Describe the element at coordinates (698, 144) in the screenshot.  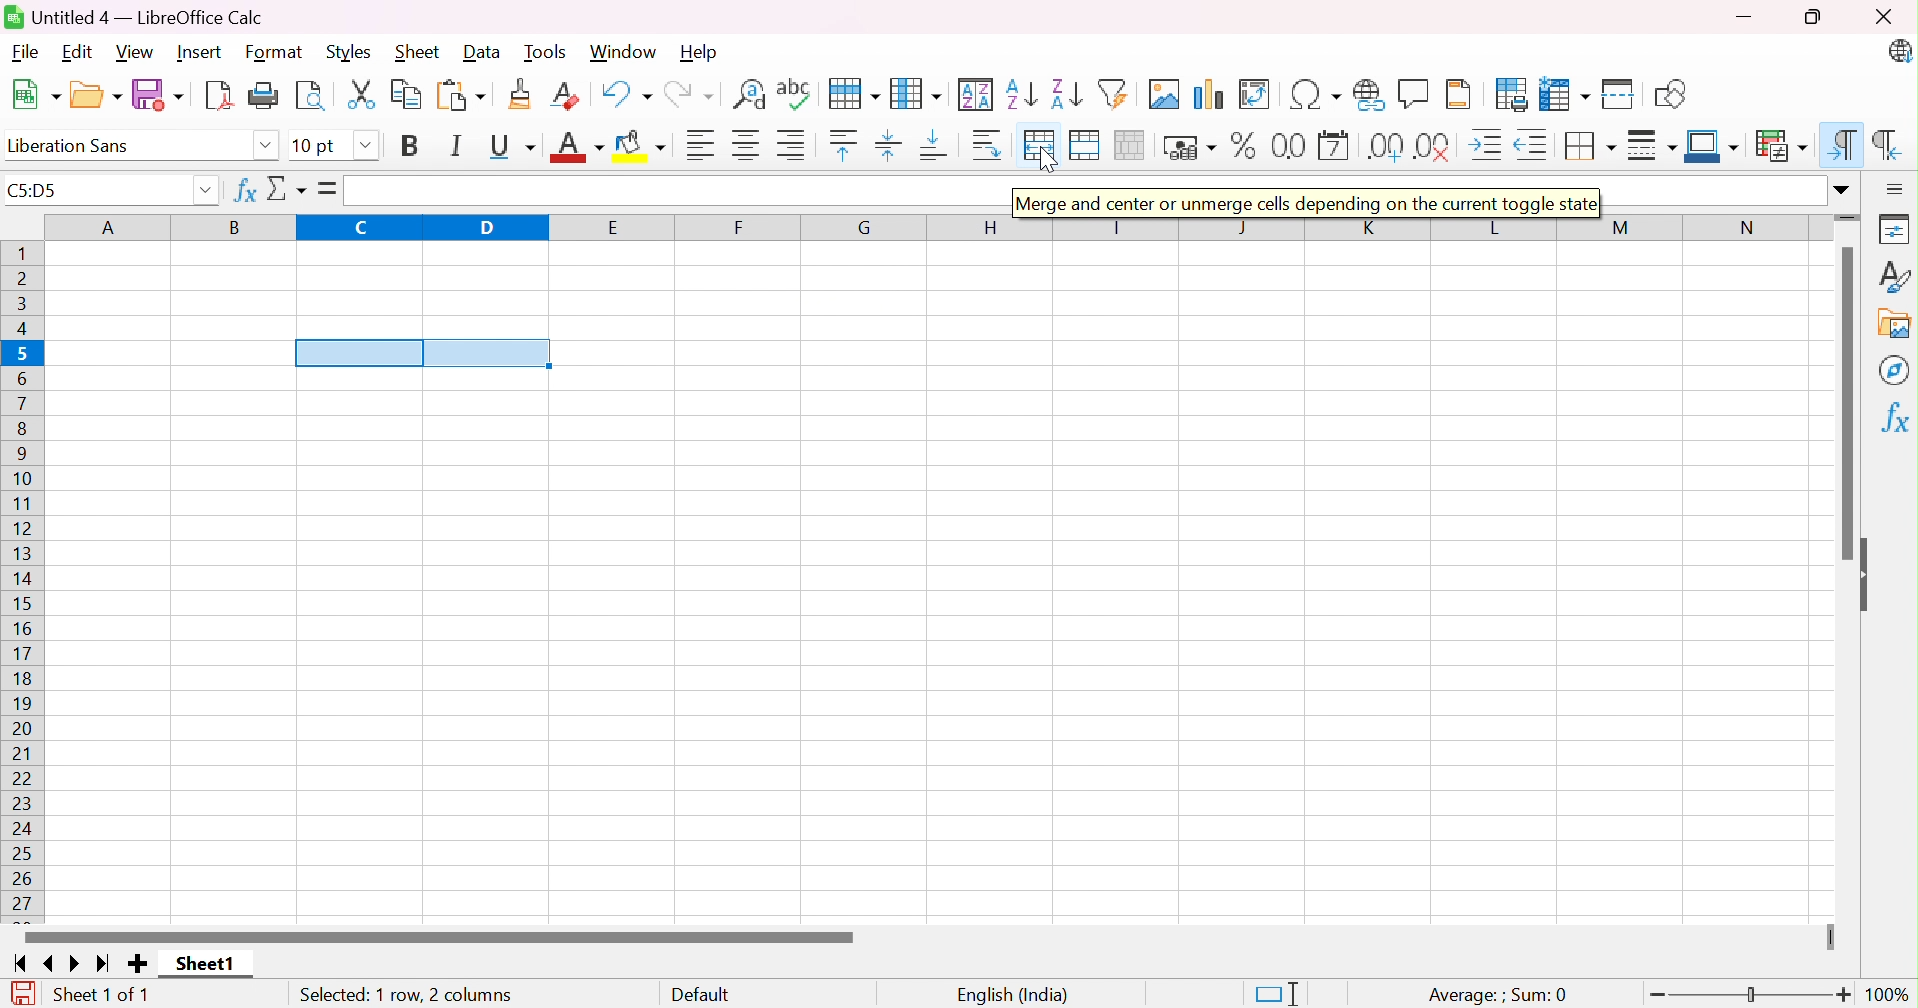
I see `Align Left` at that location.